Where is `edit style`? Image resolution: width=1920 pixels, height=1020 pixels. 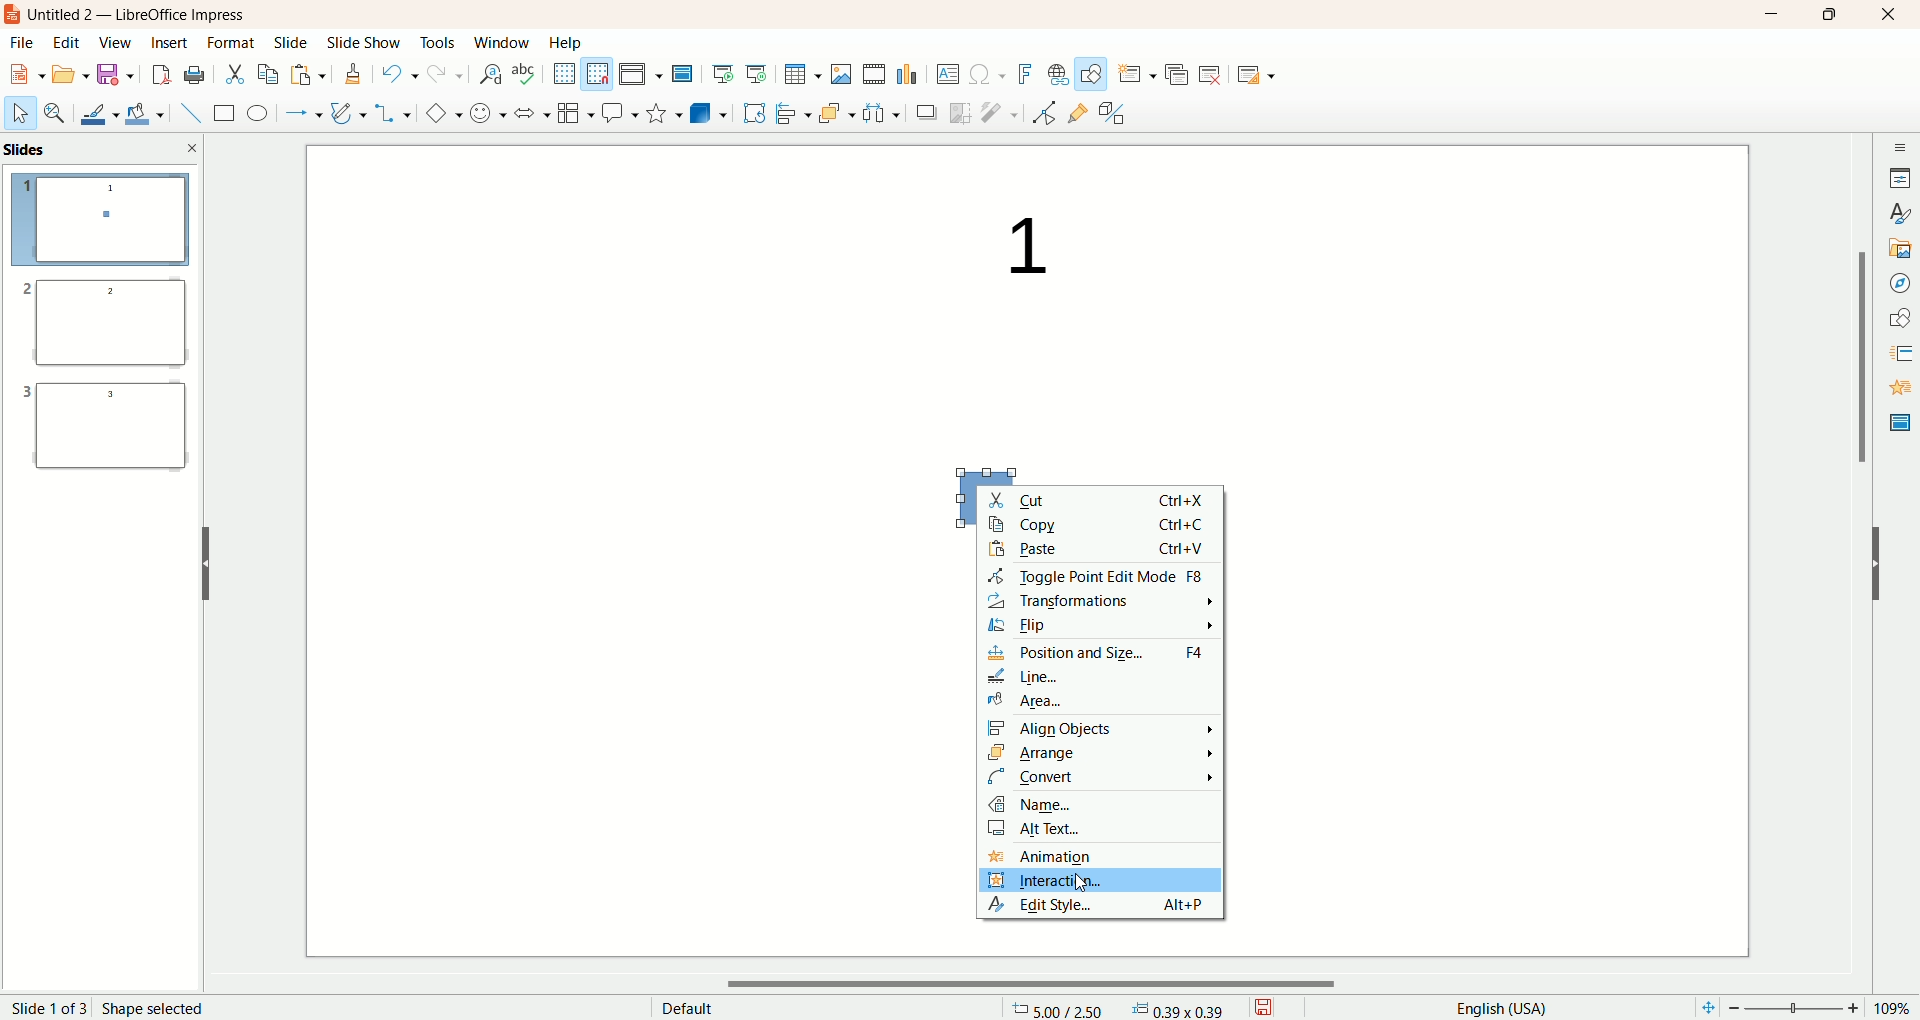 edit style is located at coordinates (1045, 908).